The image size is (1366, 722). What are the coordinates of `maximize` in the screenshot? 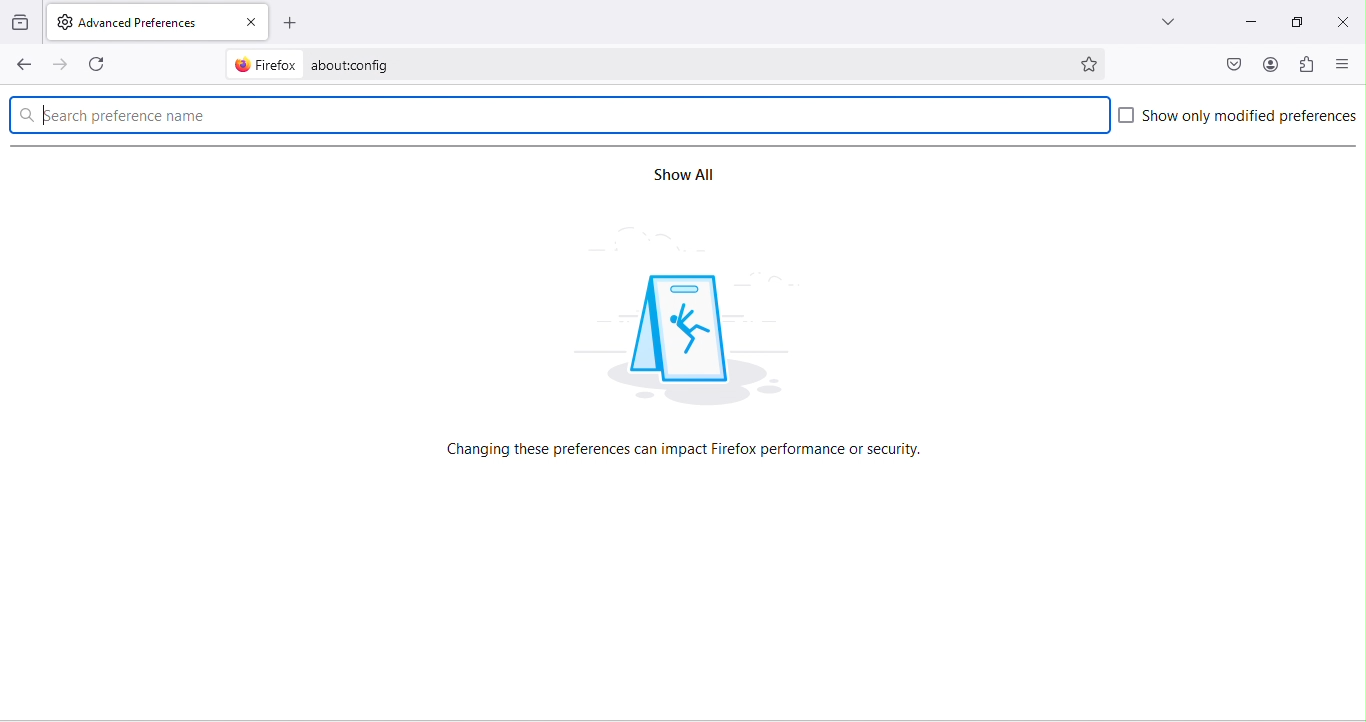 It's located at (1301, 22).